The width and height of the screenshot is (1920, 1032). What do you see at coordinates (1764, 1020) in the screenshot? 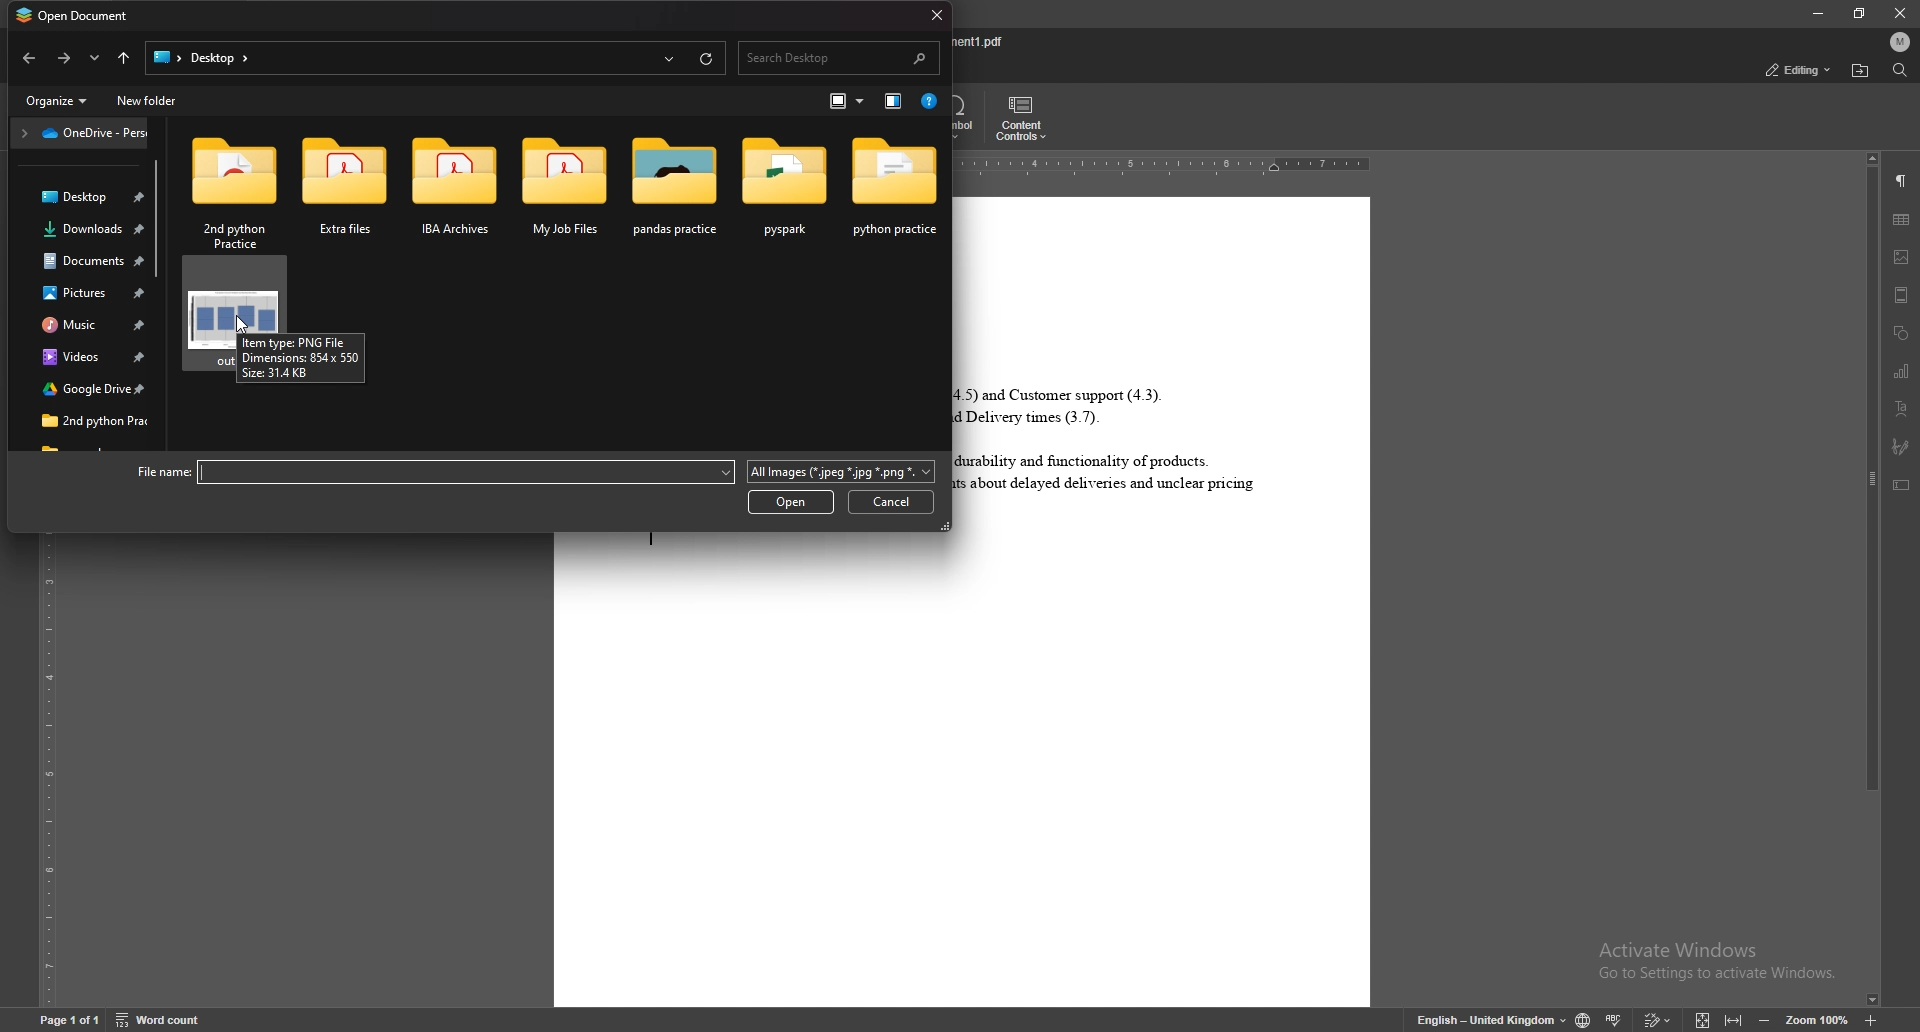
I see `zoom out` at bounding box center [1764, 1020].